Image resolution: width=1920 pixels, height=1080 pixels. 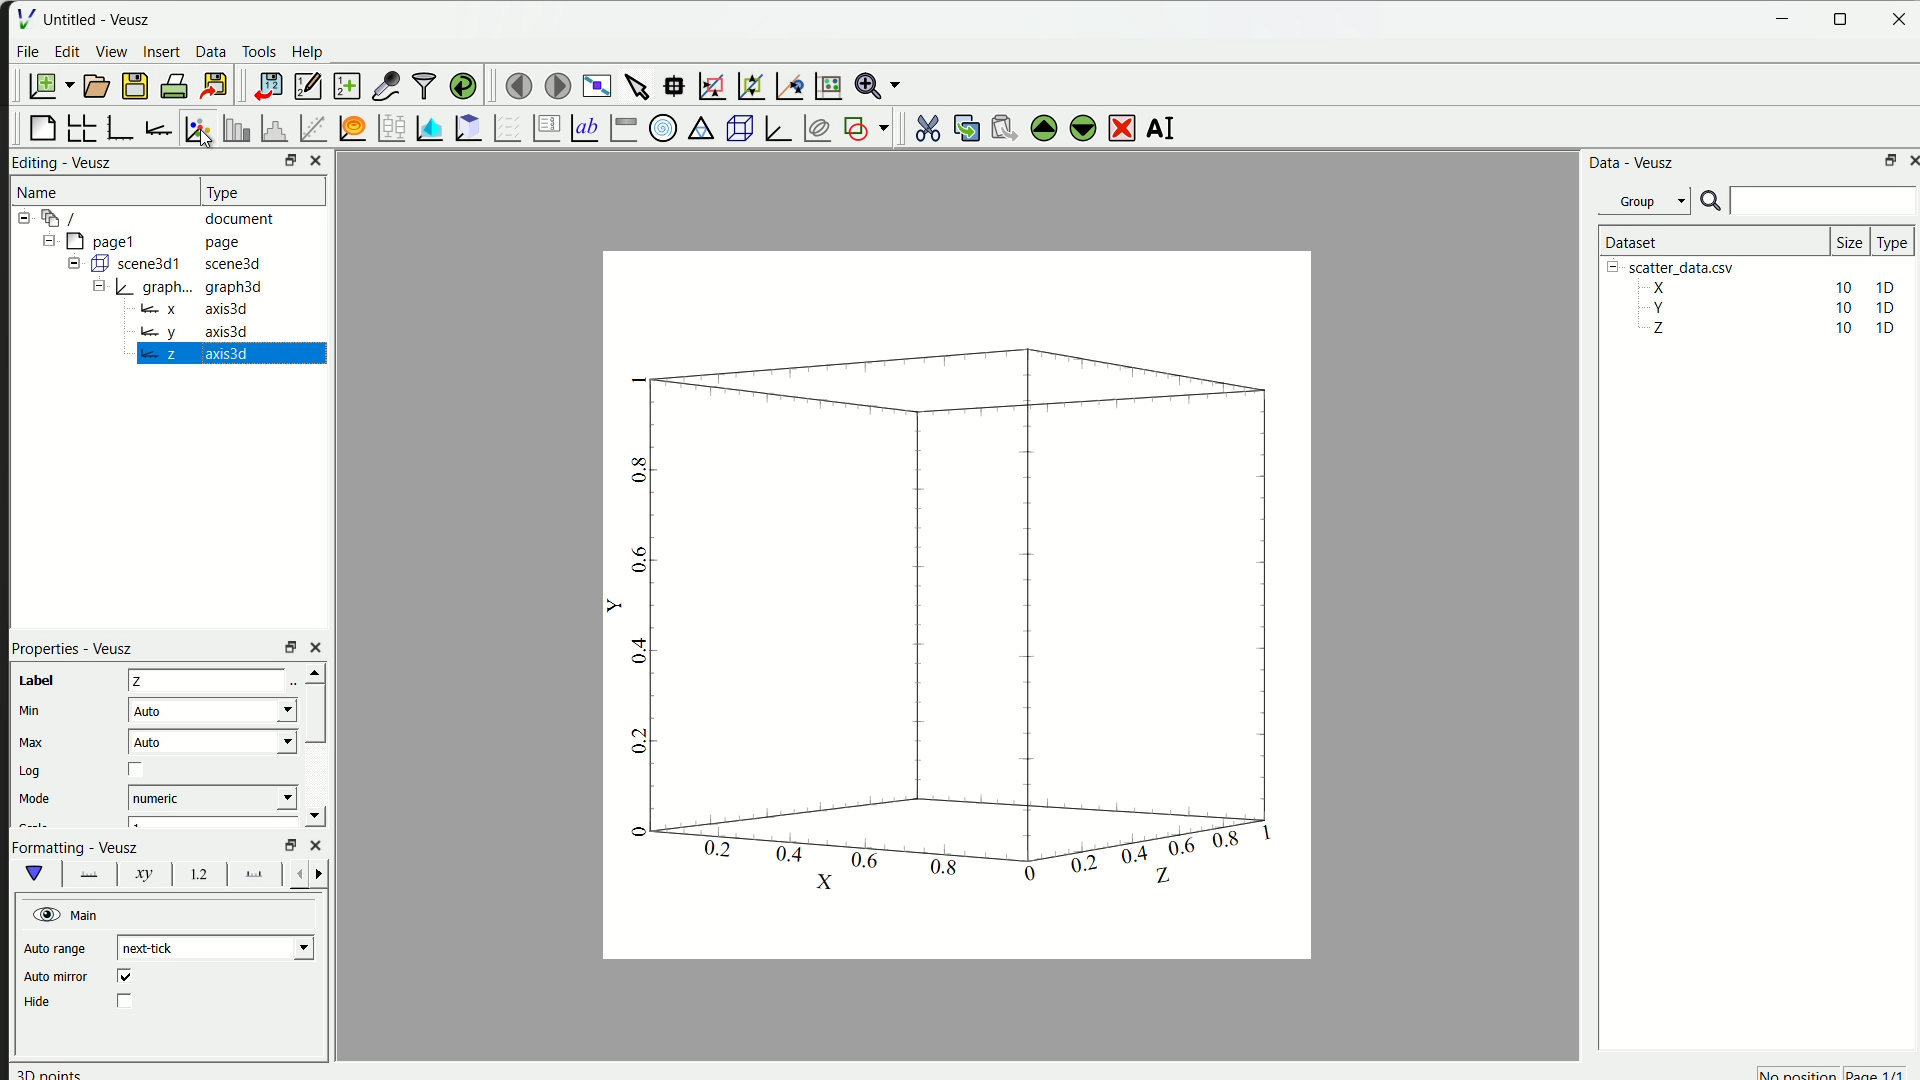 What do you see at coordinates (194, 129) in the screenshot?
I see `plot points` at bounding box center [194, 129].